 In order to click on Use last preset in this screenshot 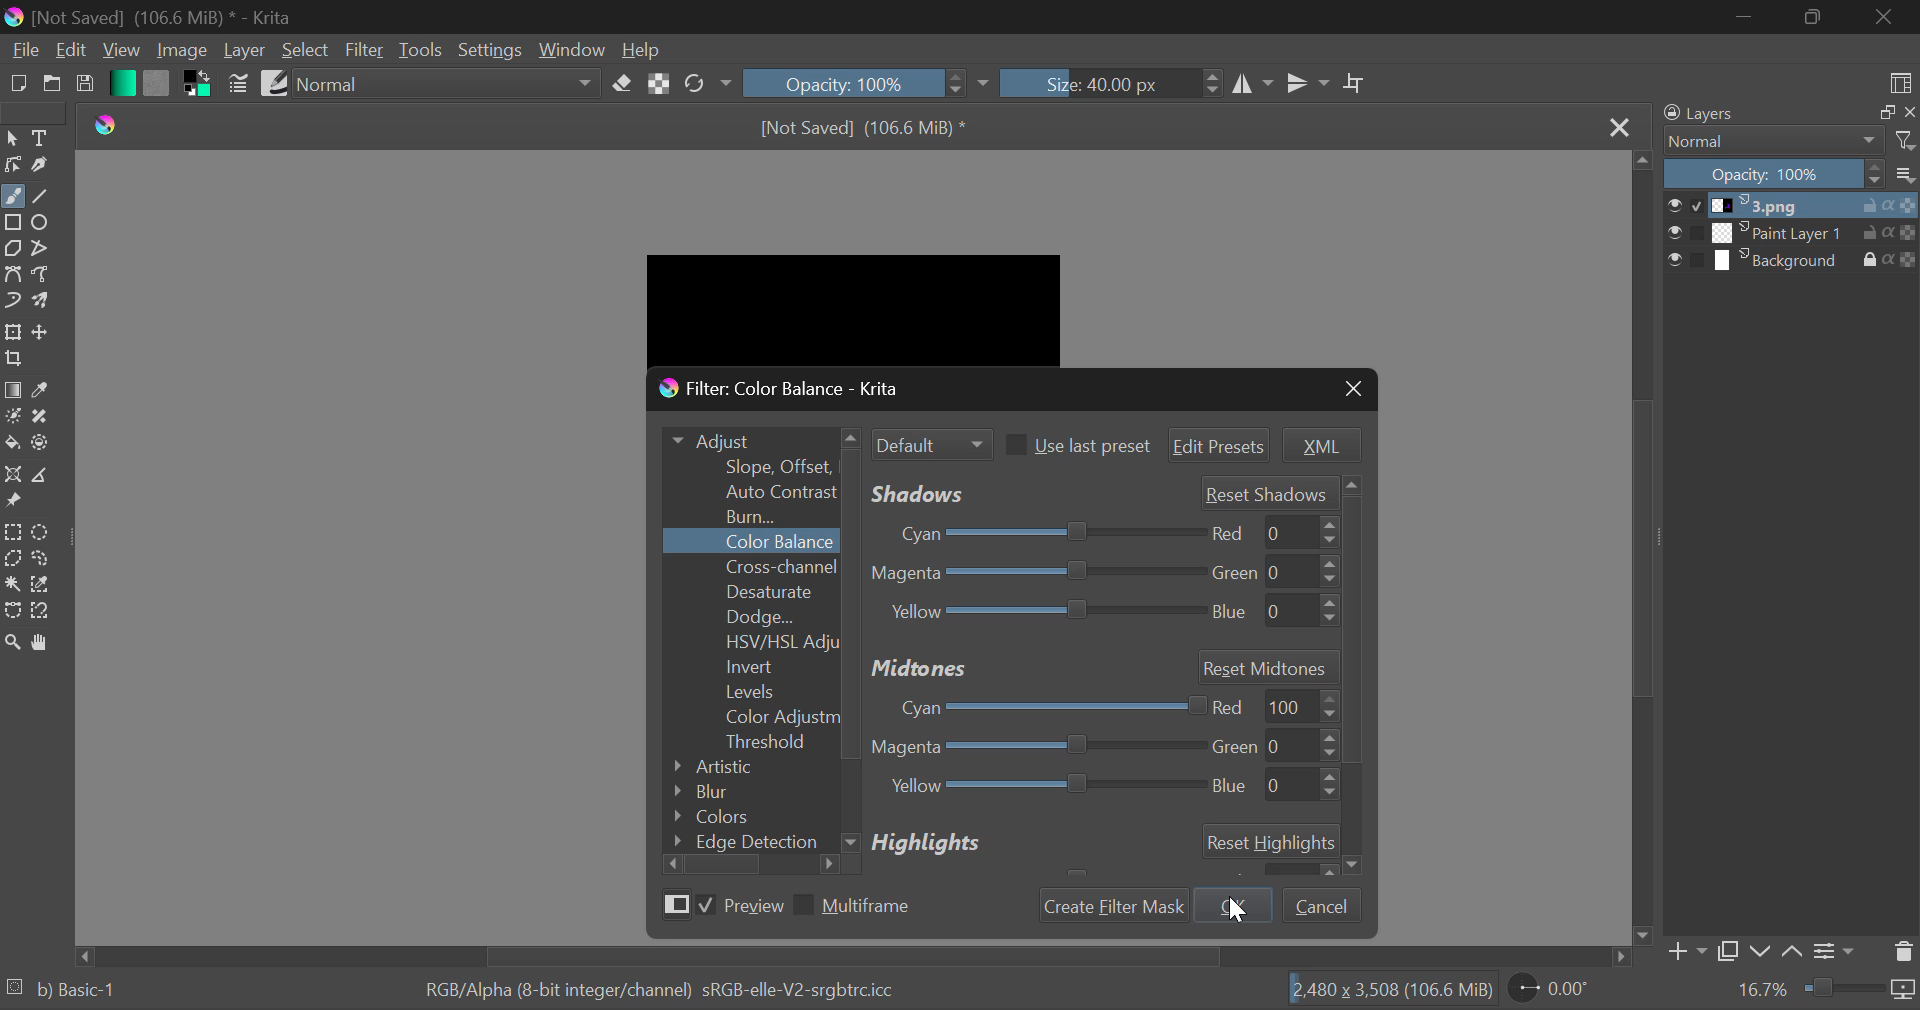, I will do `click(1076, 445)`.